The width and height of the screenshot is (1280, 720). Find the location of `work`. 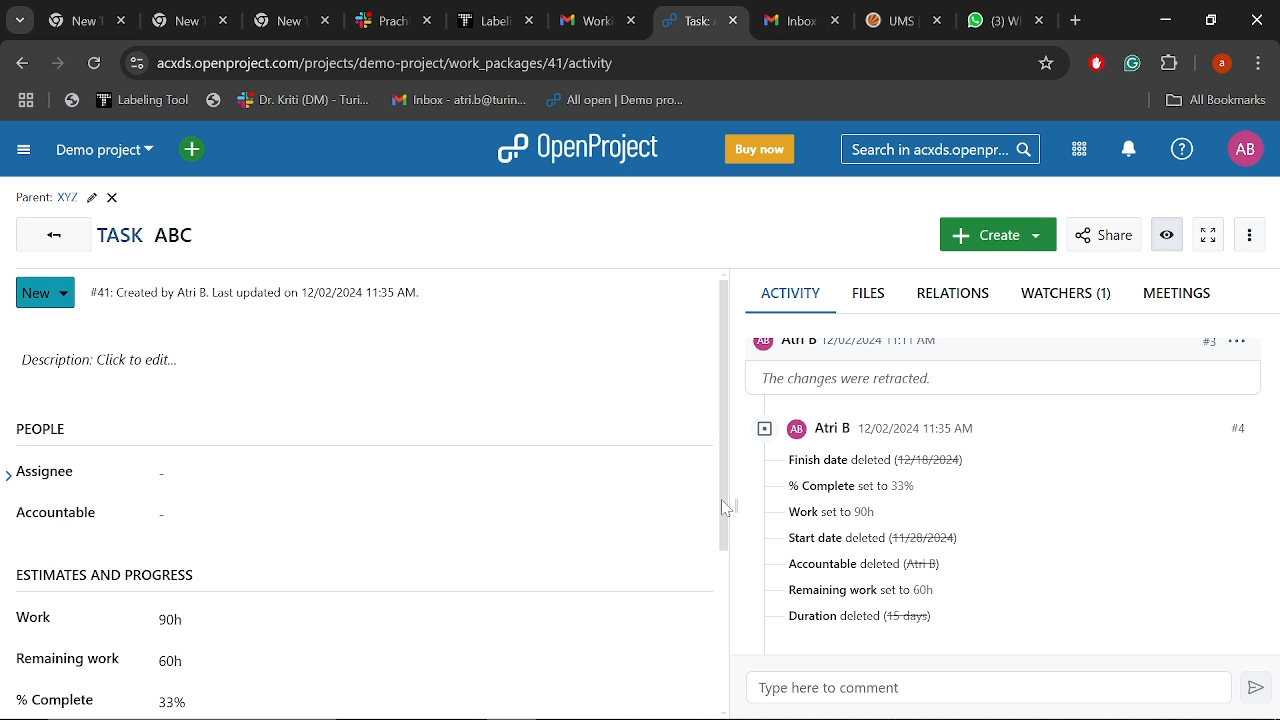

work is located at coordinates (38, 615).